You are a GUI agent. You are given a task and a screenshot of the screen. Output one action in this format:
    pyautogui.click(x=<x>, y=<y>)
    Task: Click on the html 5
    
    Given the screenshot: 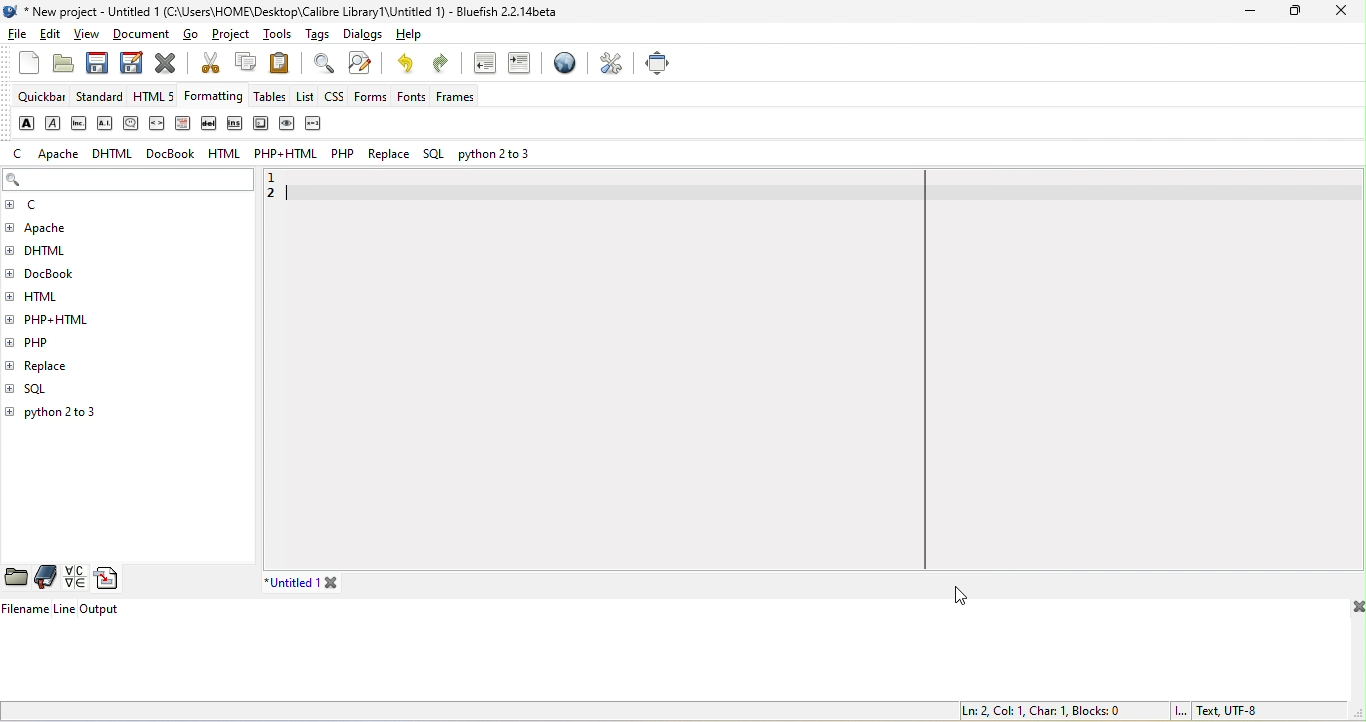 What is the action you would take?
    pyautogui.click(x=158, y=98)
    